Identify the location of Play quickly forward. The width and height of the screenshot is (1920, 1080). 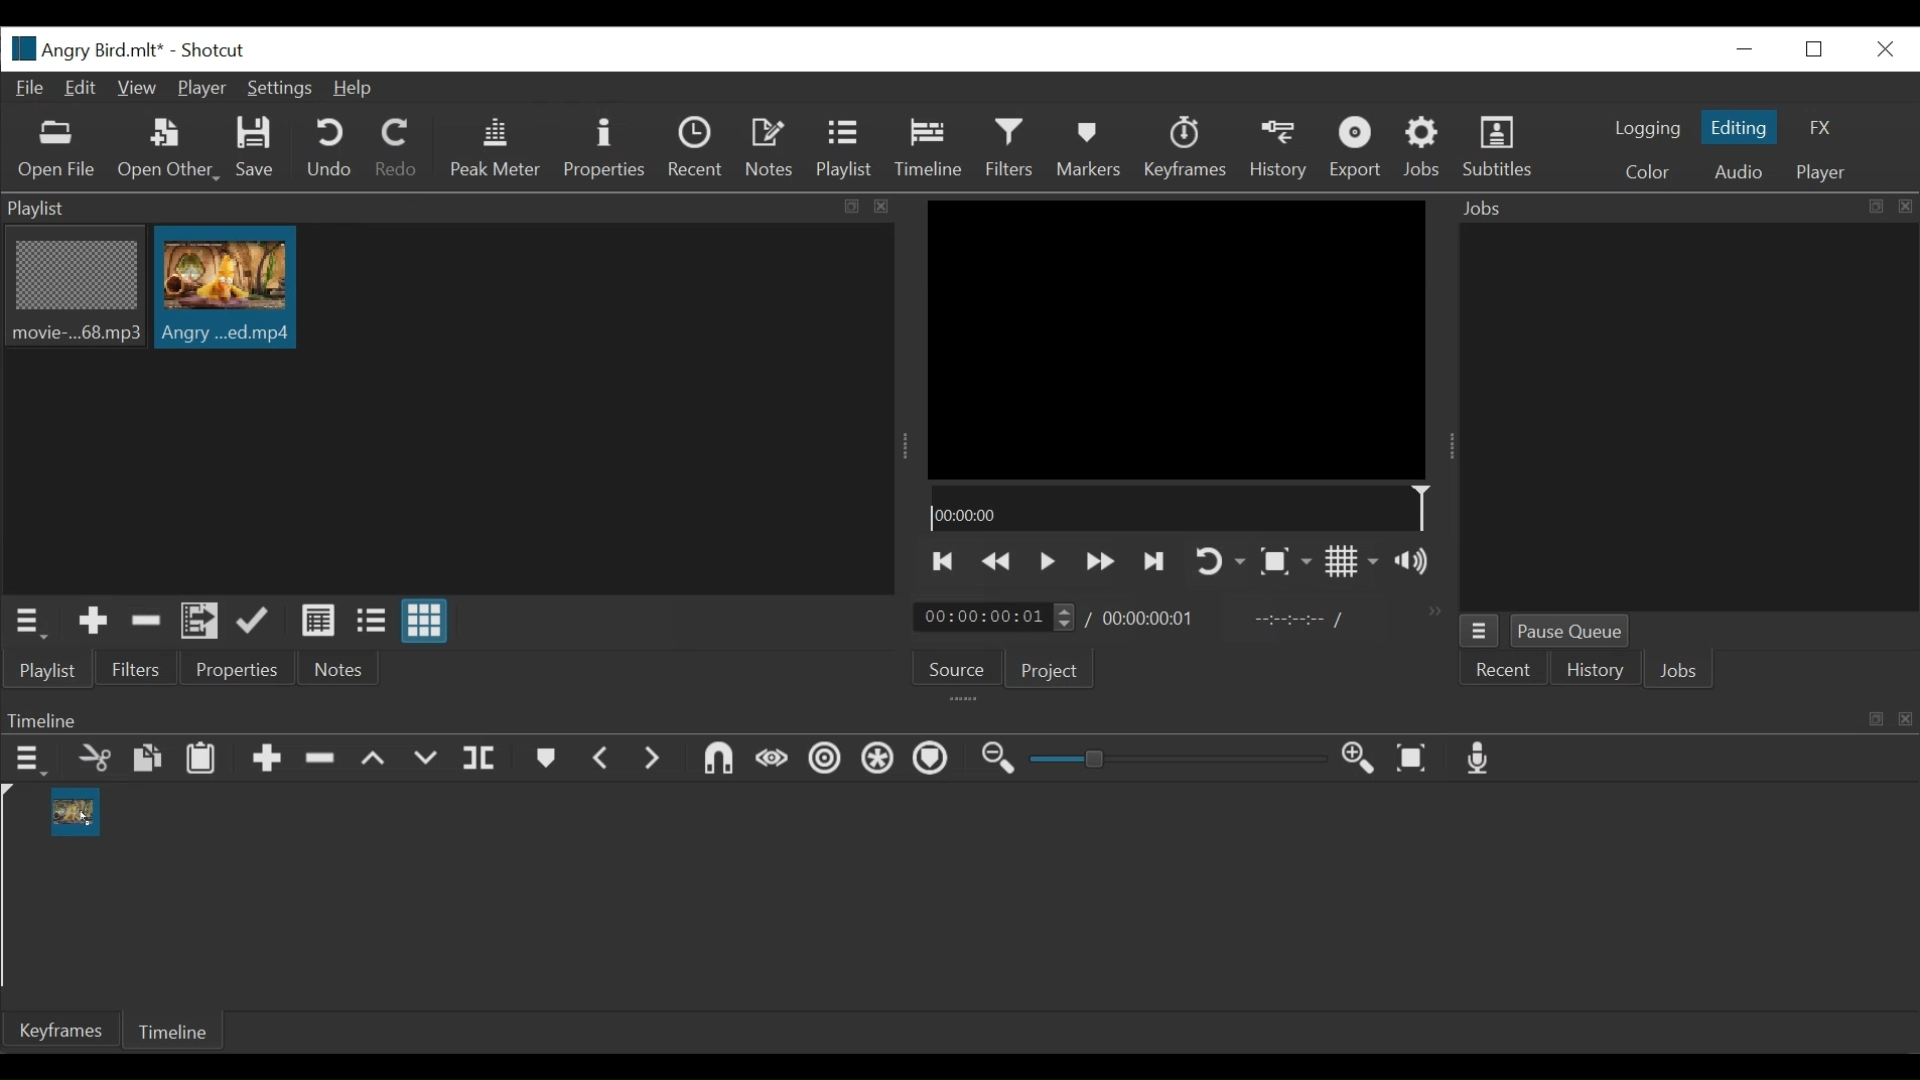
(1099, 563).